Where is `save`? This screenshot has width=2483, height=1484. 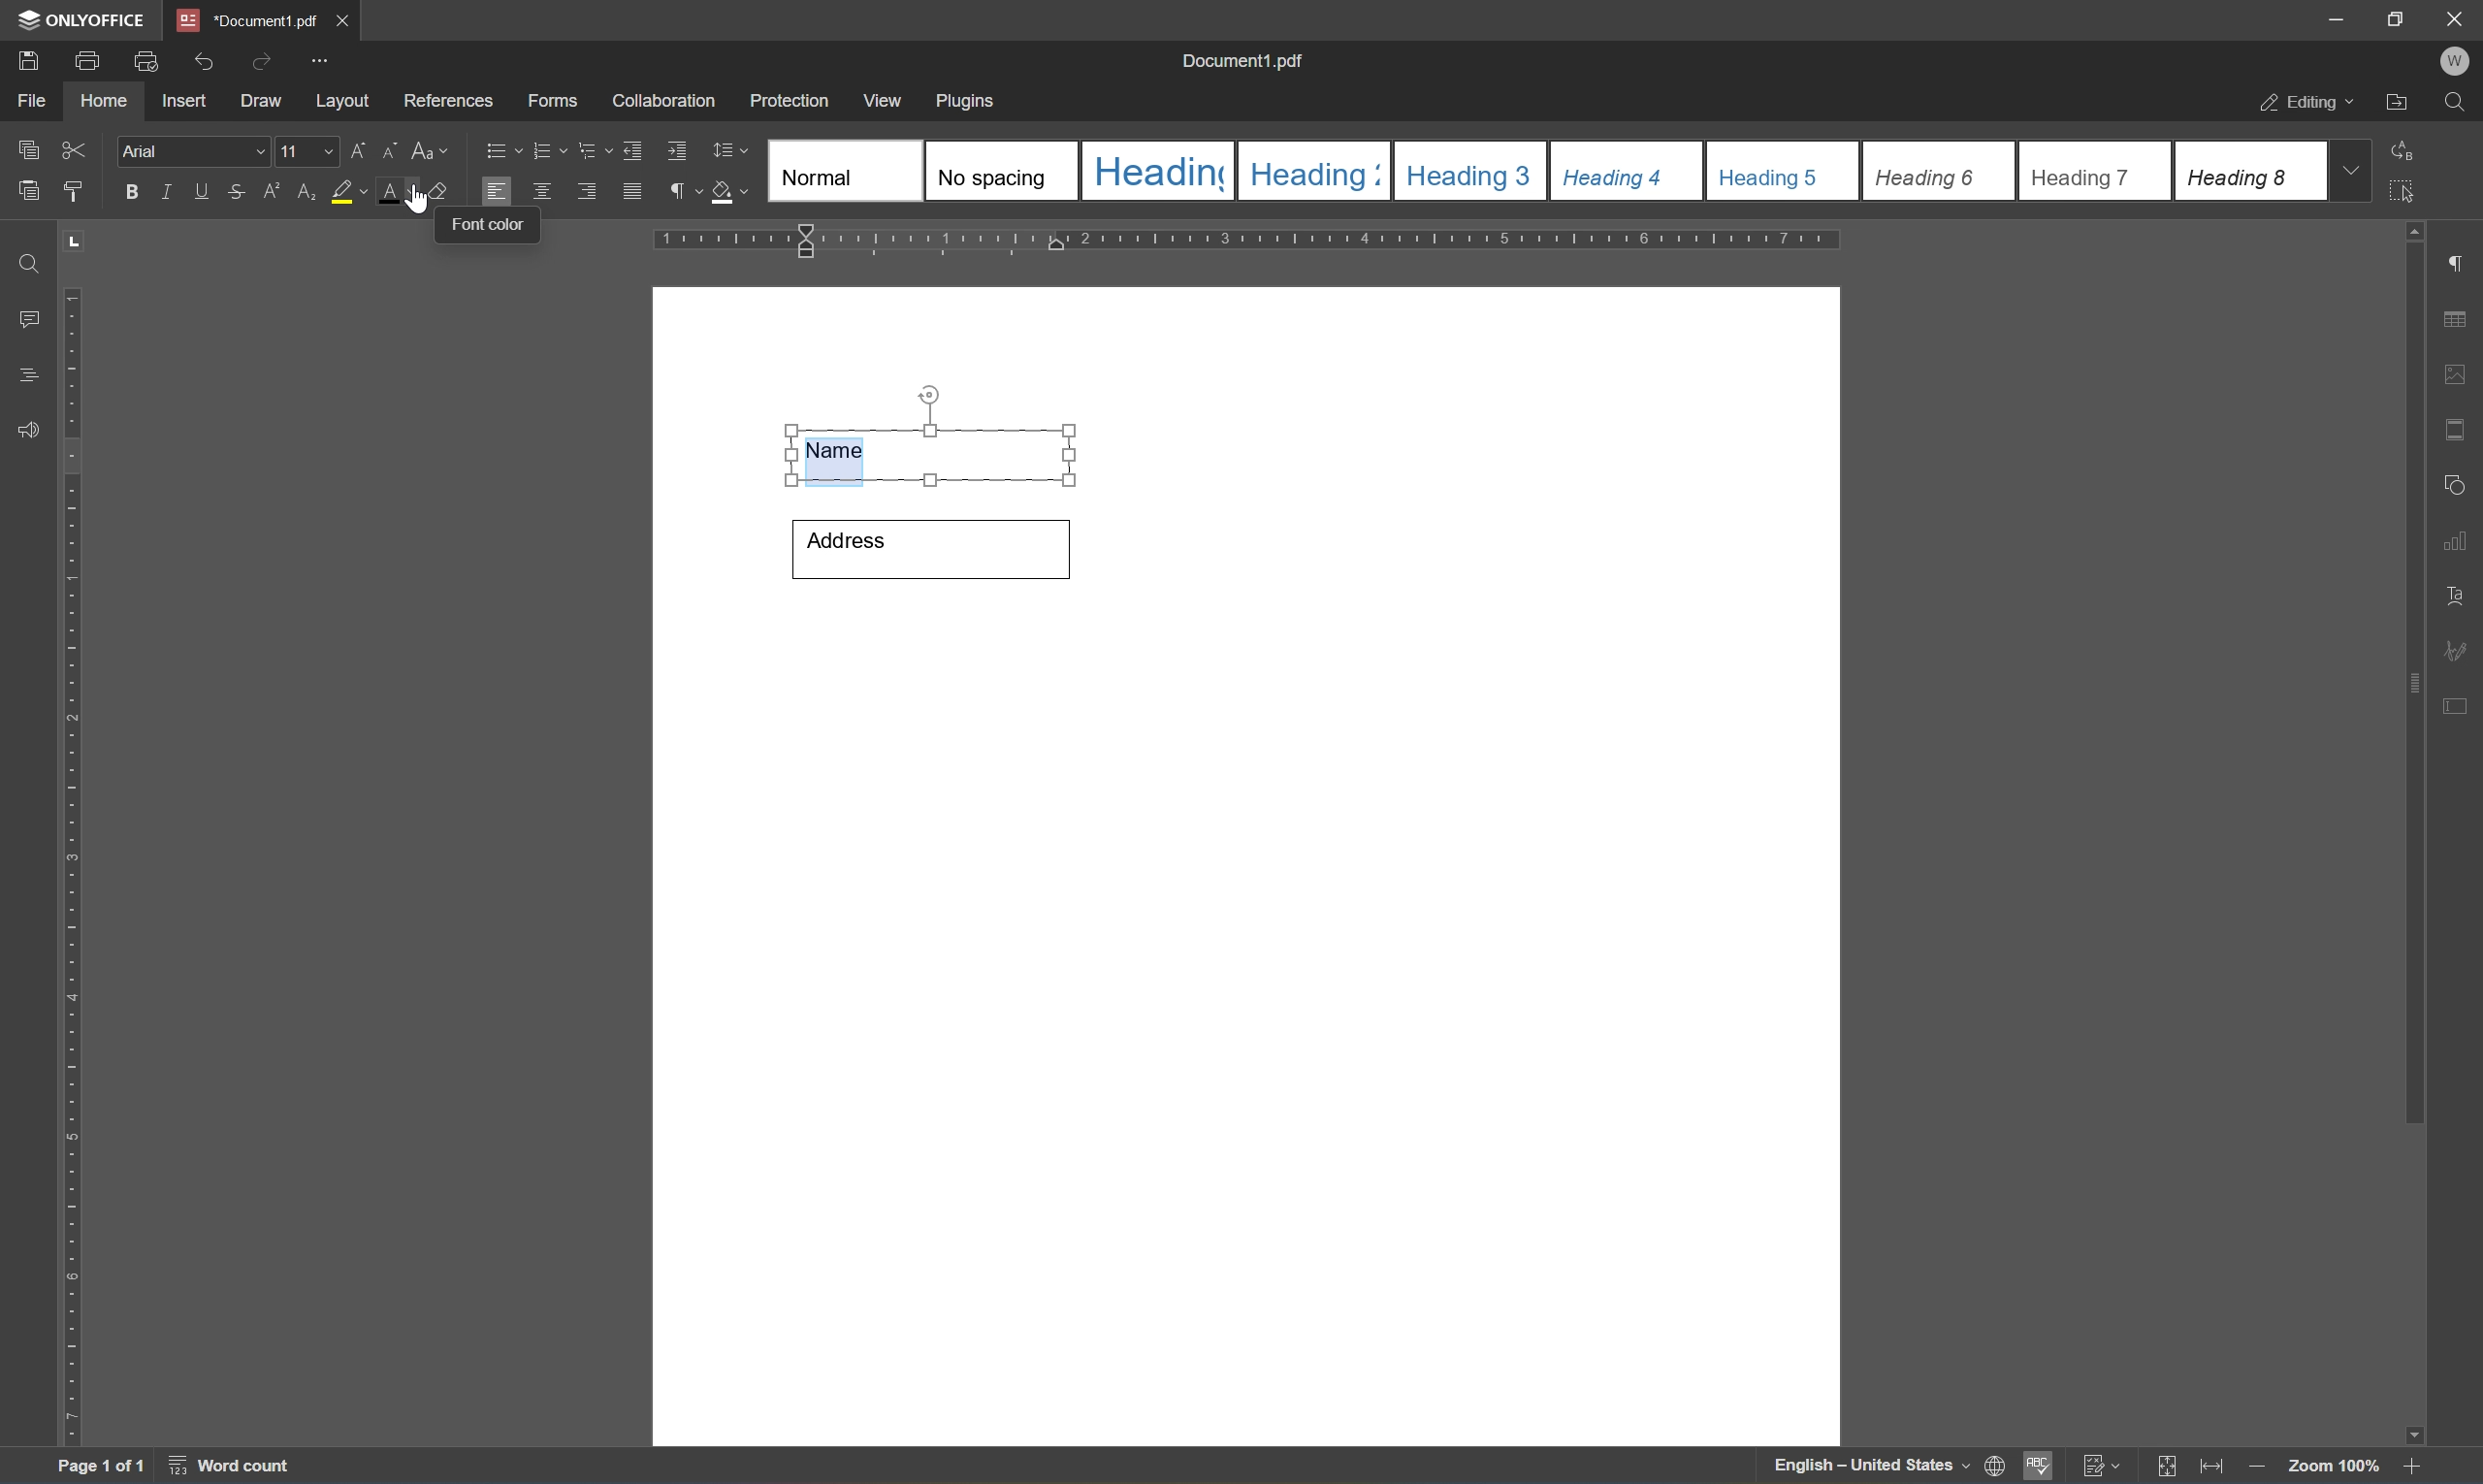 save is located at coordinates (29, 59).